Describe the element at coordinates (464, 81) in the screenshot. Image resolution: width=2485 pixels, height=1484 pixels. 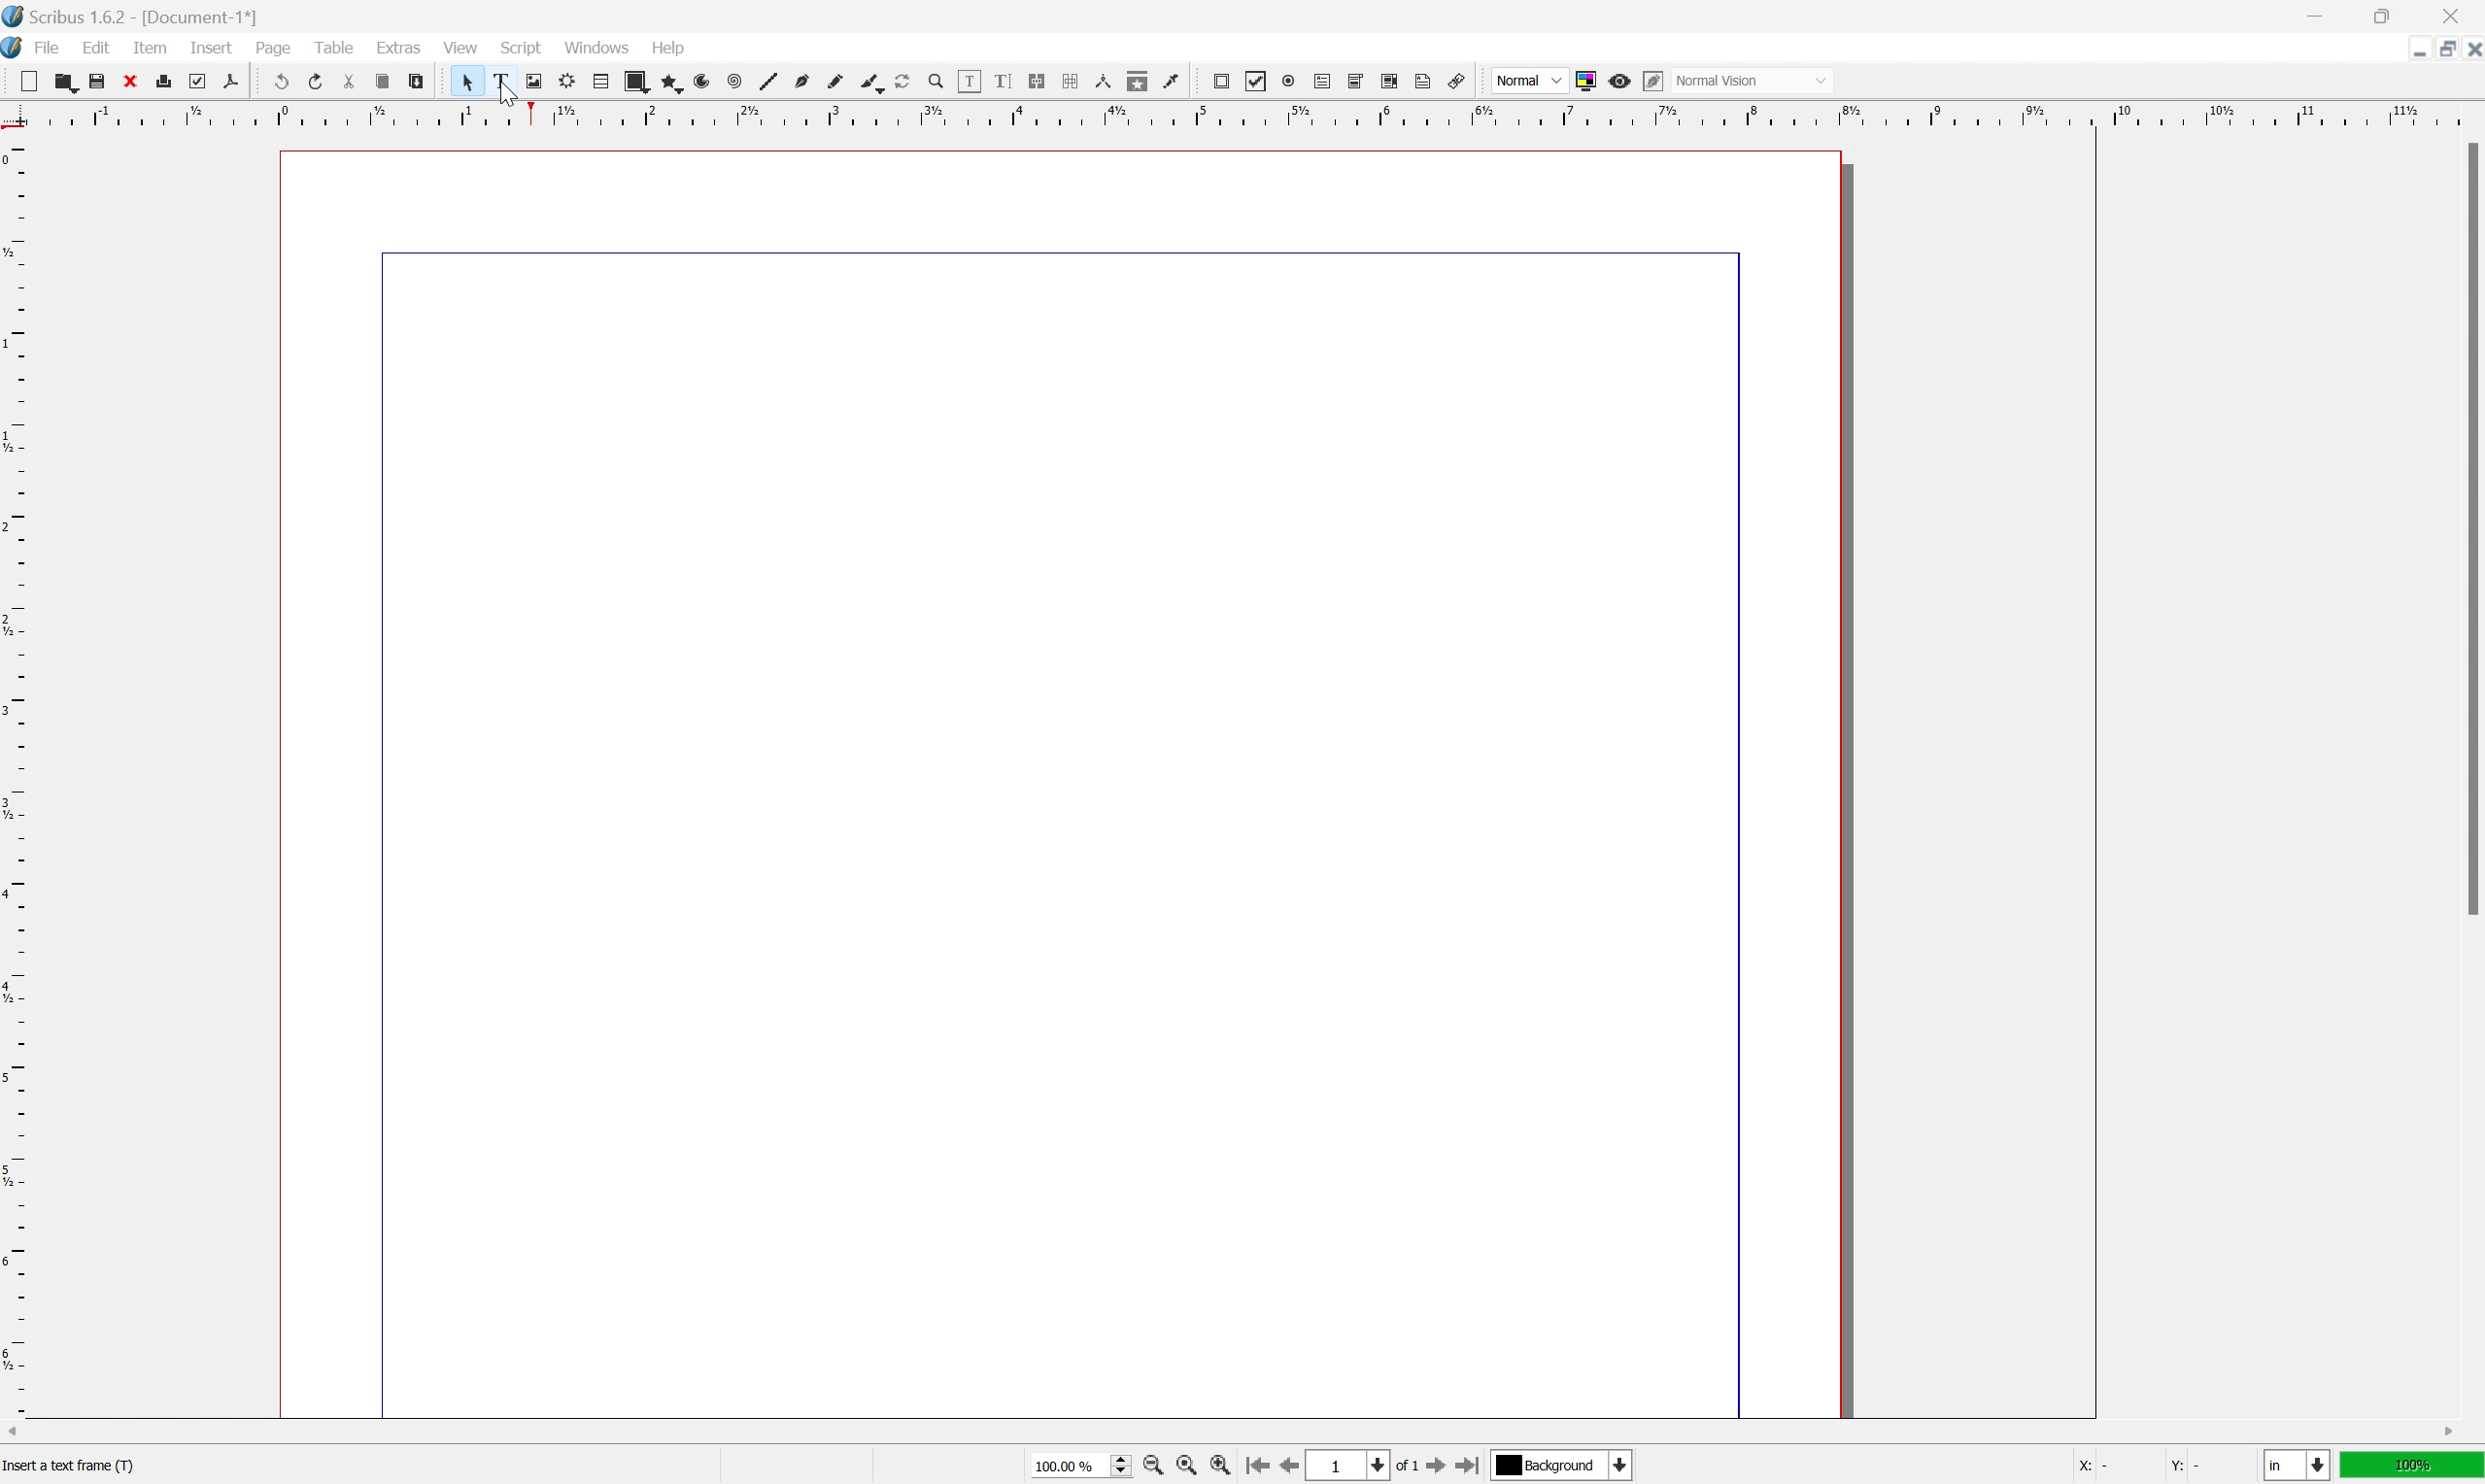
I see `cursor` at that location.